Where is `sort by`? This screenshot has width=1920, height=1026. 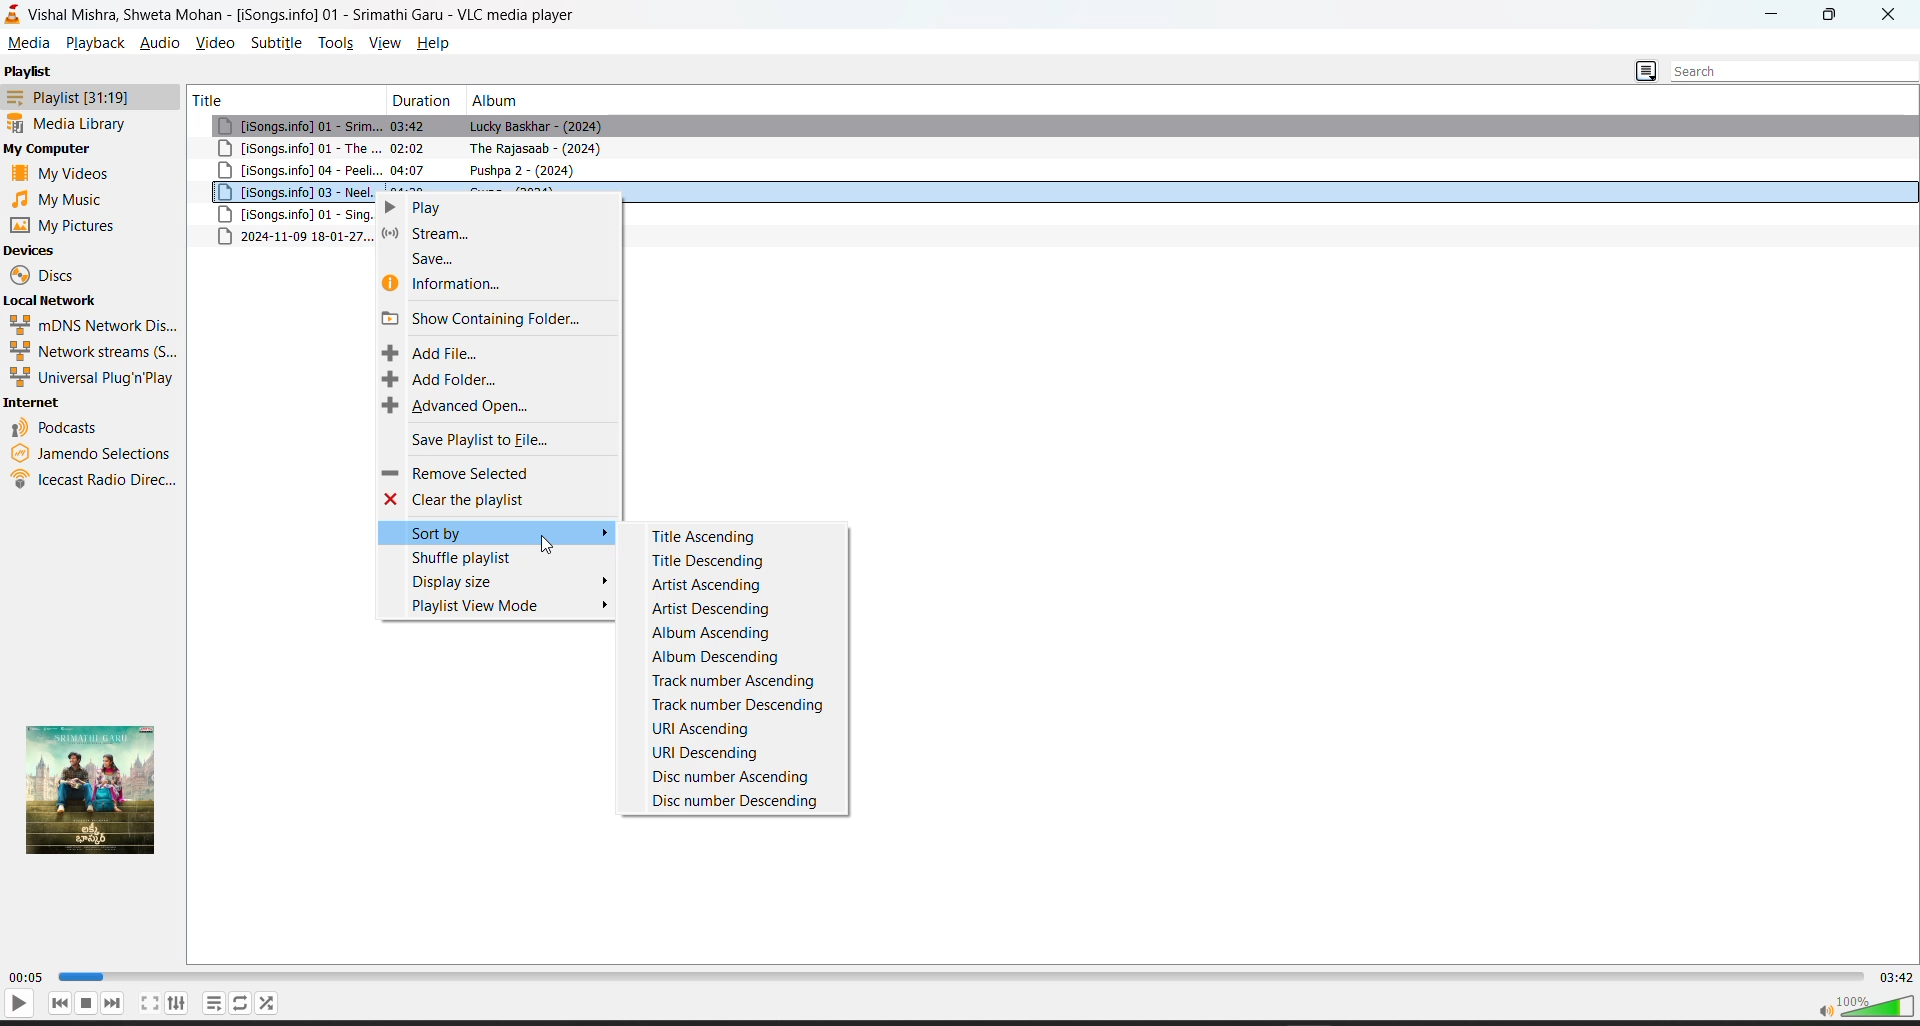
sort by is located at coordinates (497, 533).